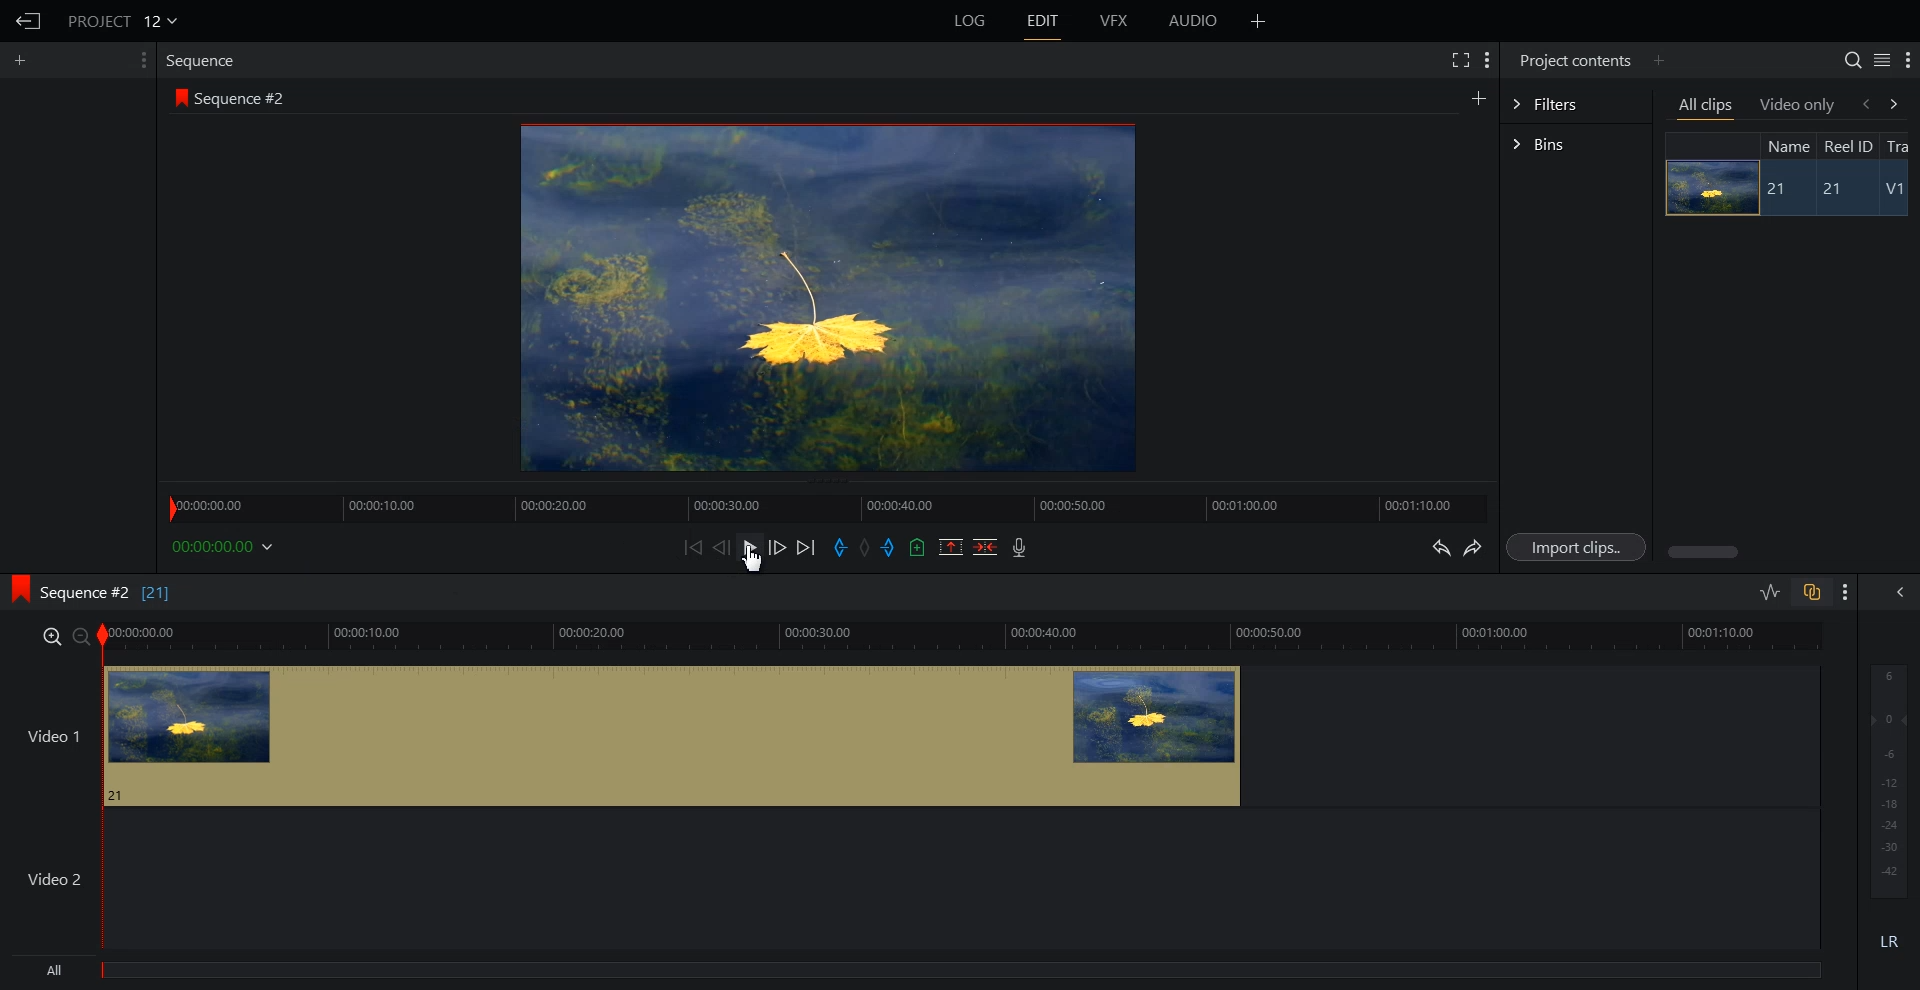 Image resolution: width=1920 pixels, height=990 pixels. Describe the element at coordinates (62, 635) in the screenshot. I see `zoom in/zoom out` at that location.